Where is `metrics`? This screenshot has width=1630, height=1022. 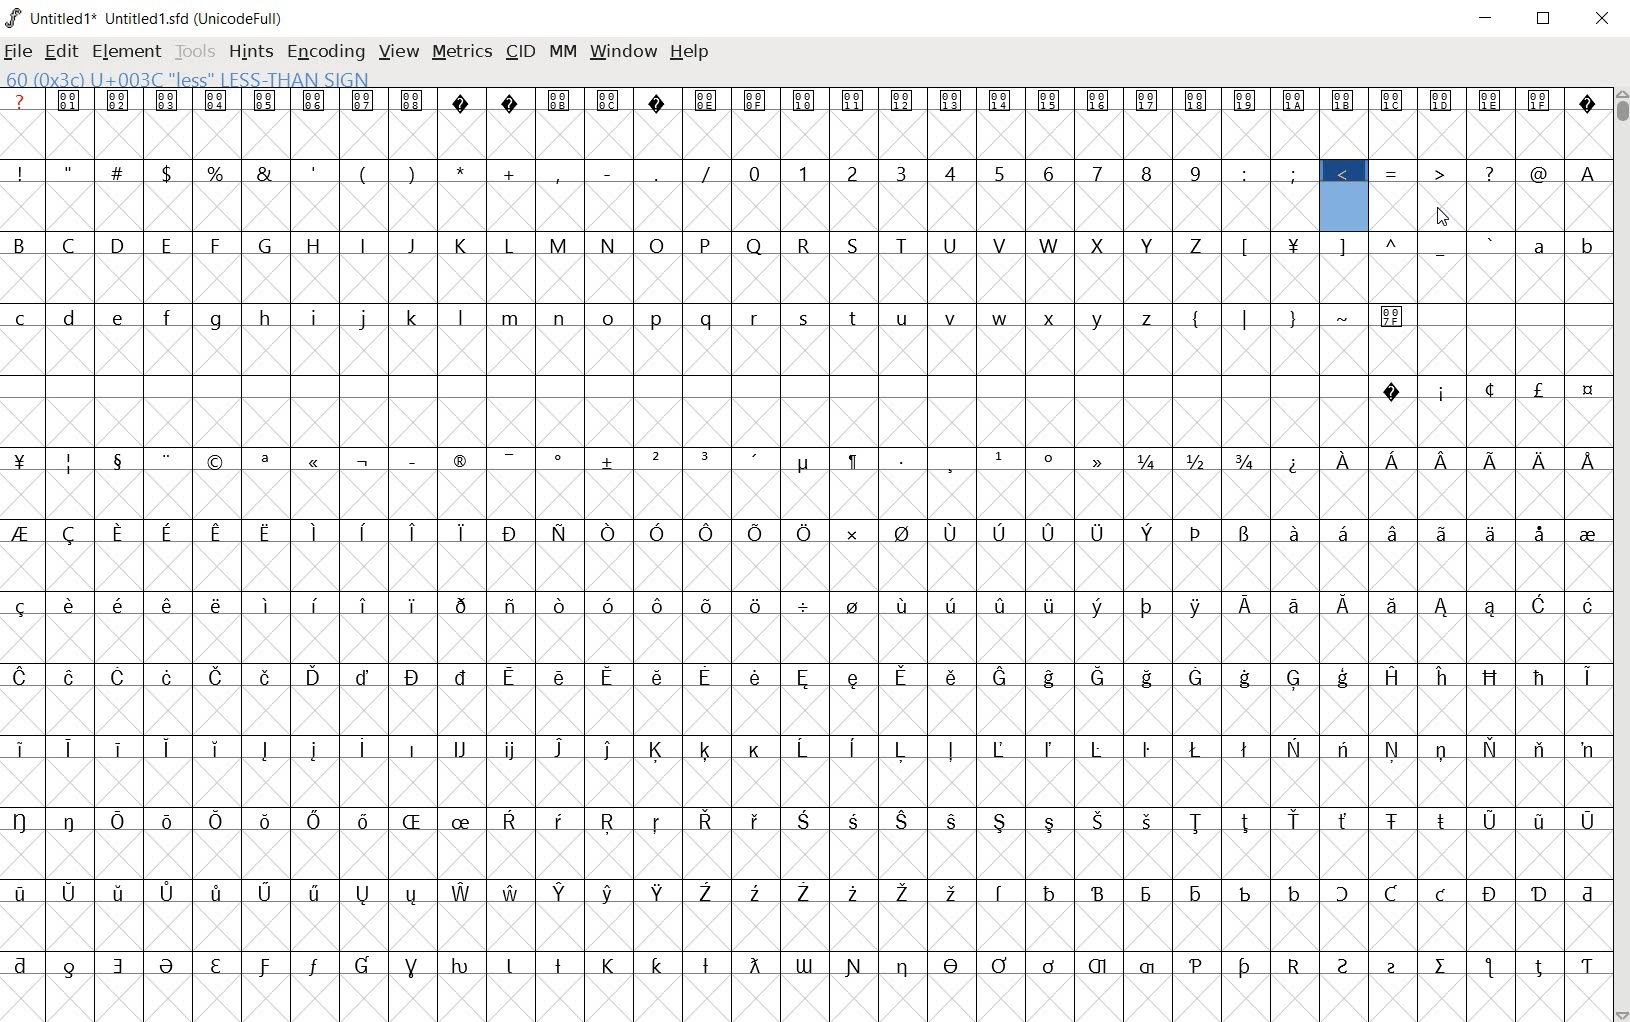 metrics is located at coordinates (464, 53).